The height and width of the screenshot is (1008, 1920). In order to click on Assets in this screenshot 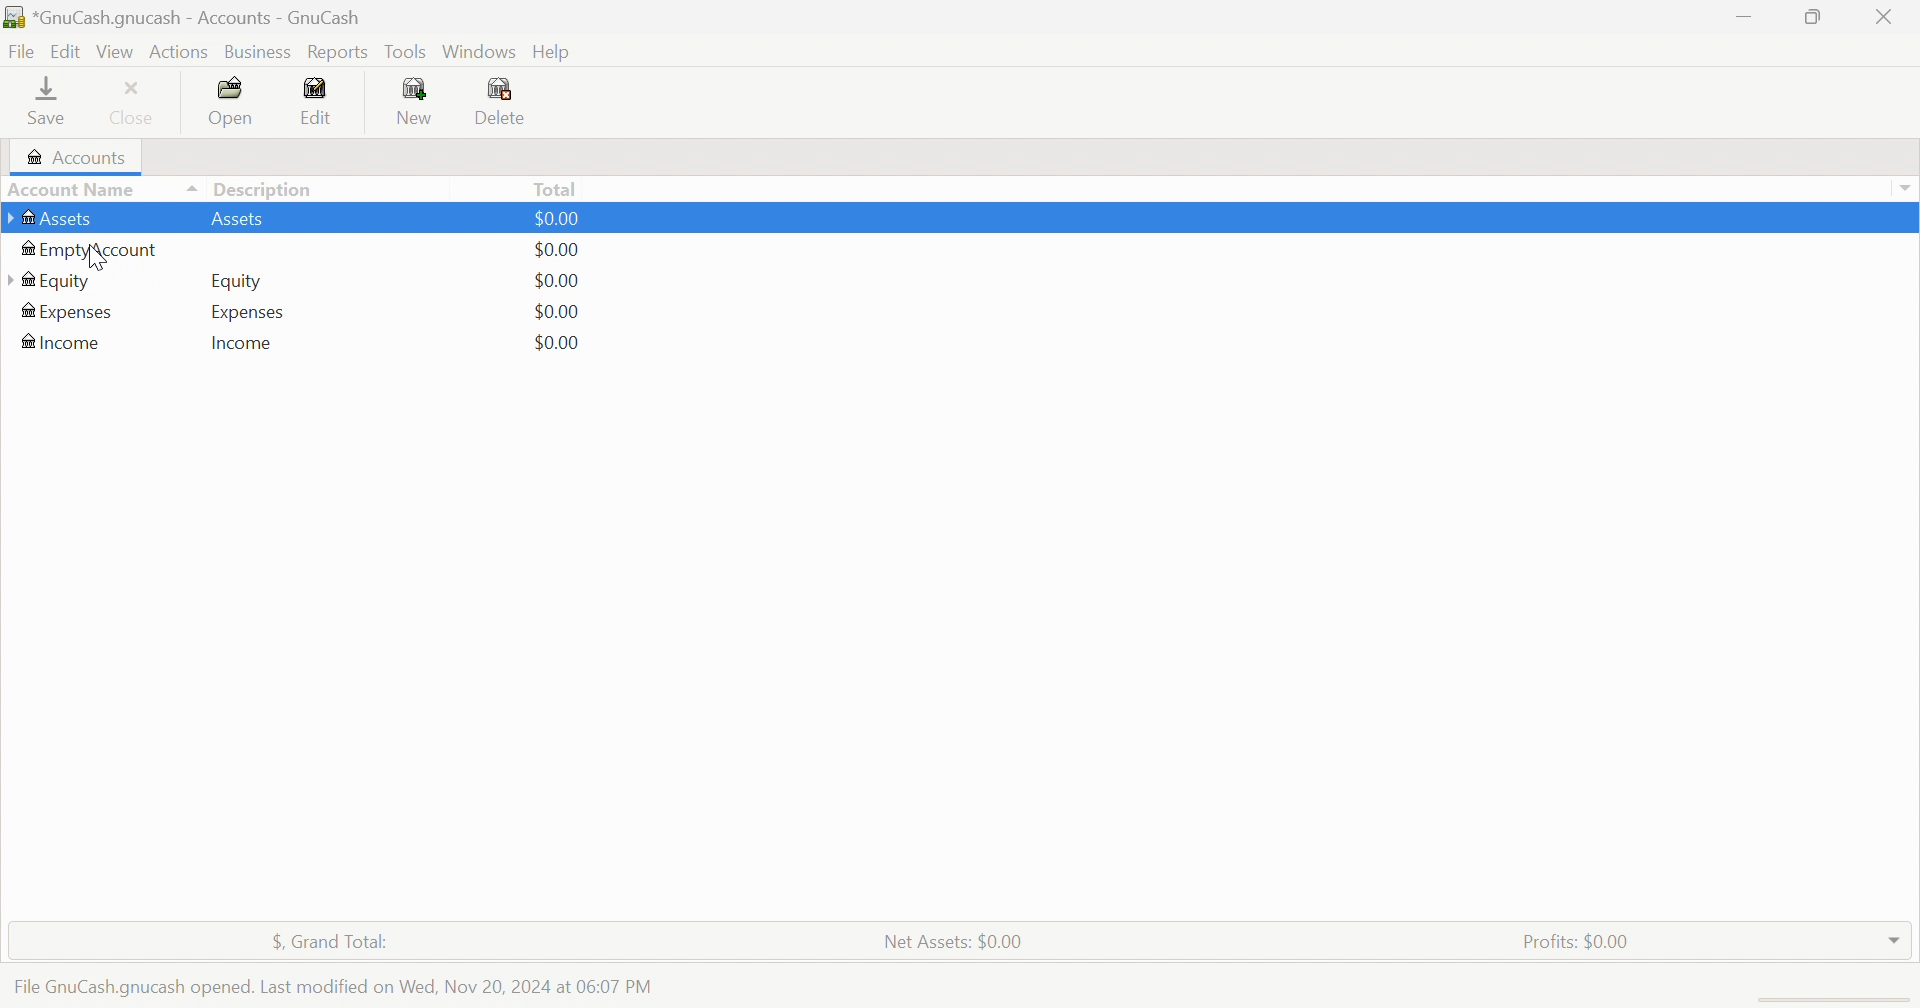, I will do `click(52, 218)`.